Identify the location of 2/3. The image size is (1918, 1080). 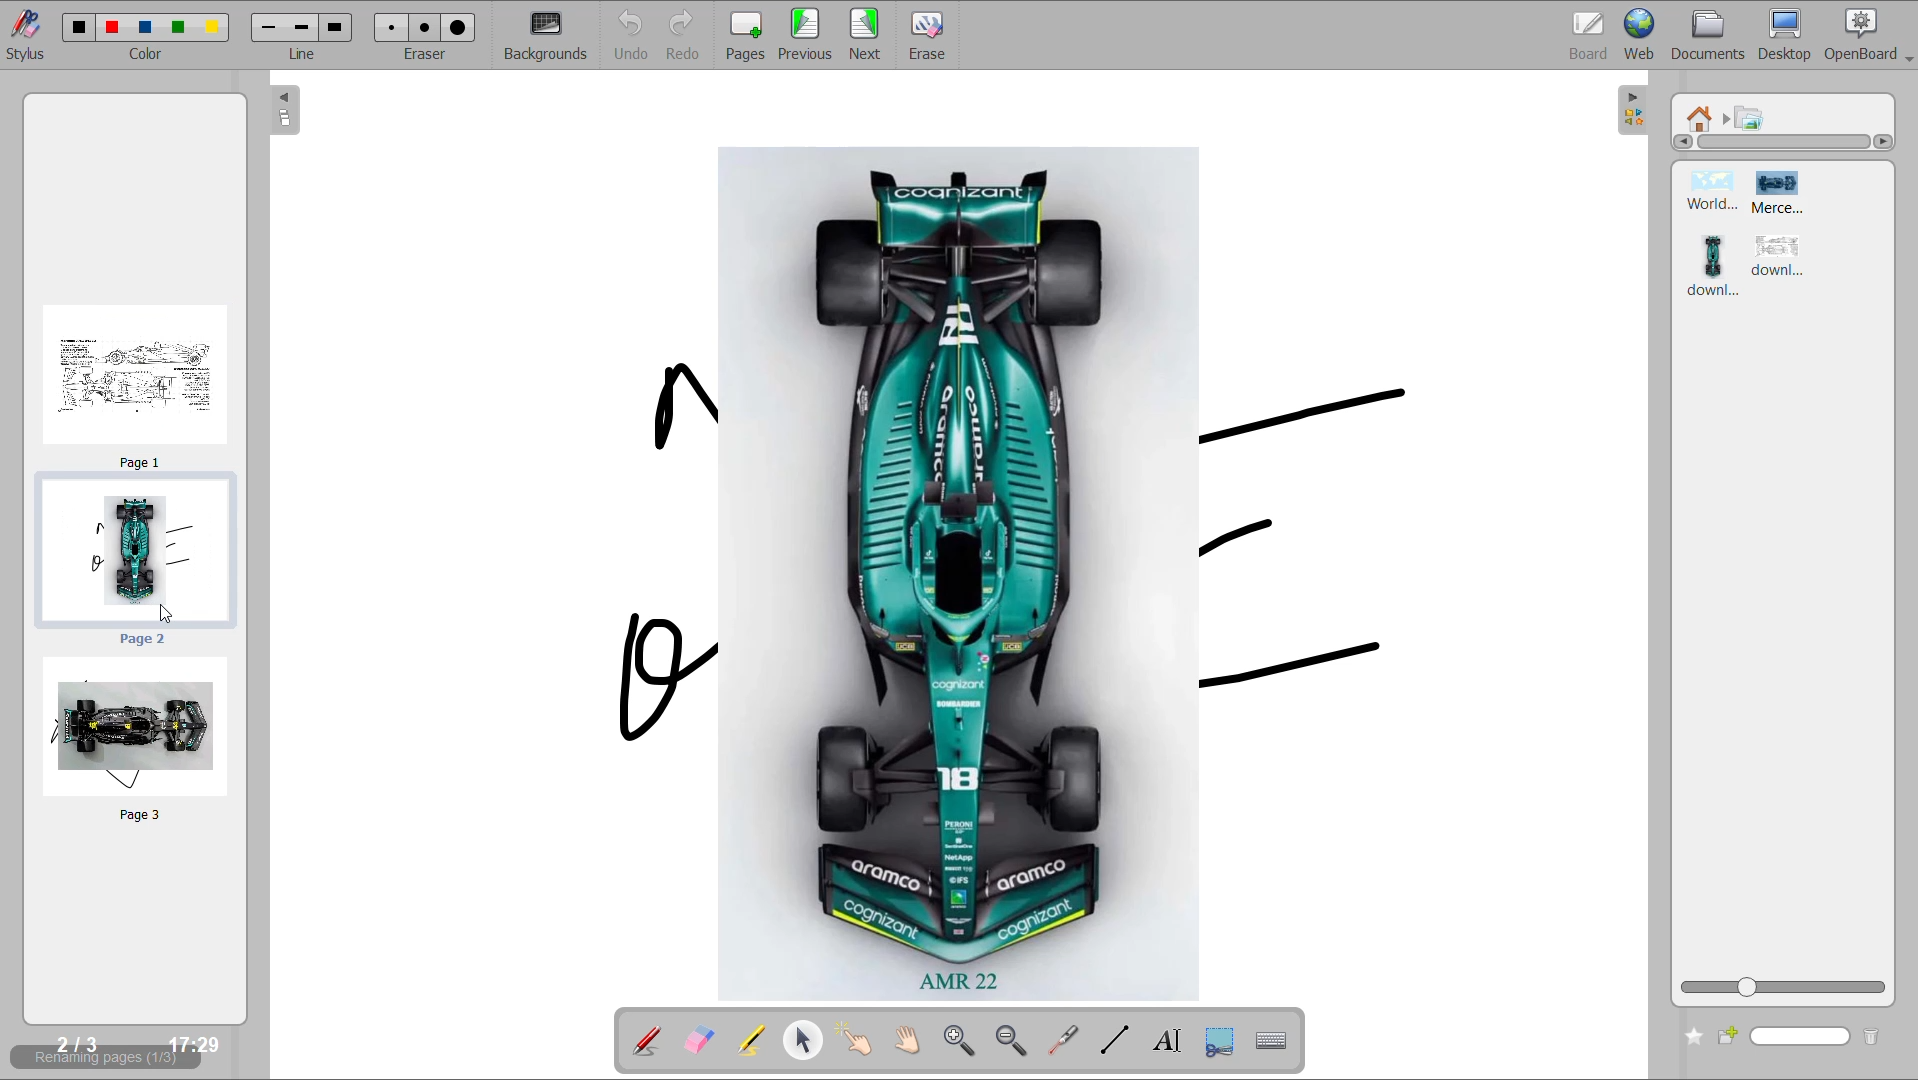
(74, 1043).